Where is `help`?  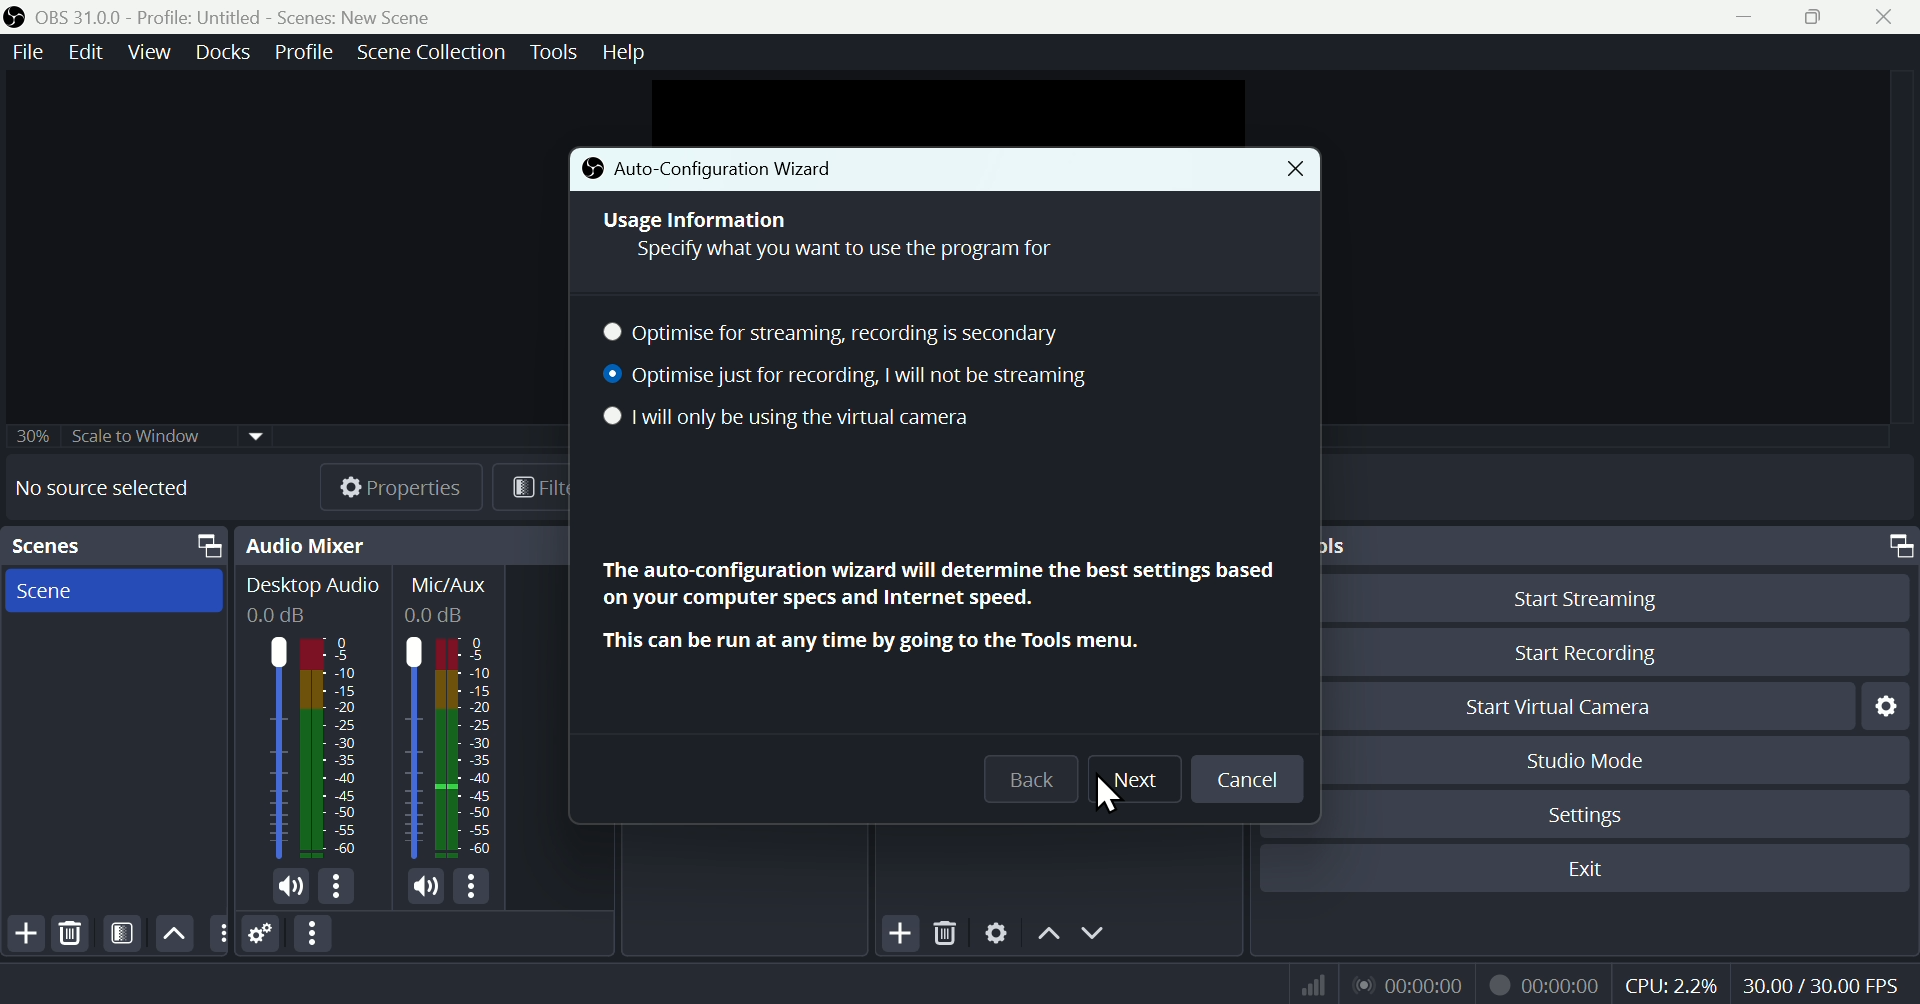 help is located at coordinates (627, 49).